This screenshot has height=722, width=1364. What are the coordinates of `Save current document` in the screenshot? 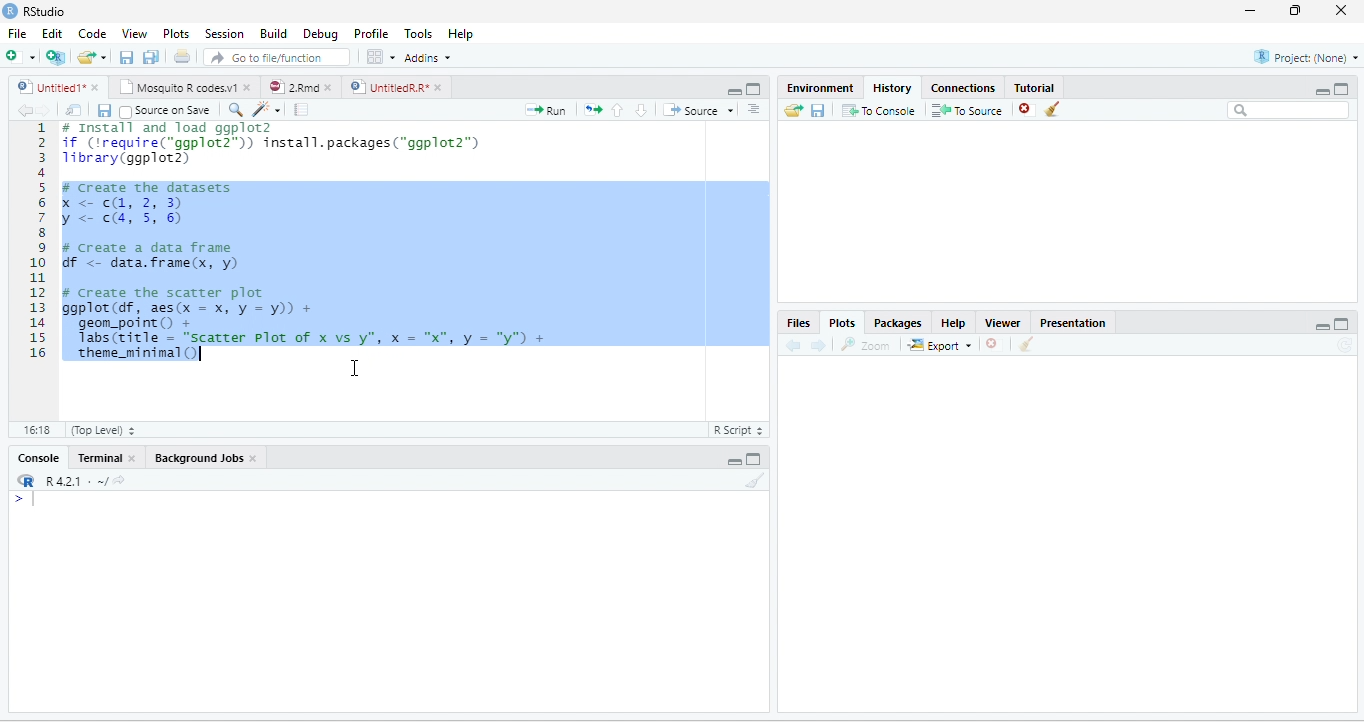 It's located at (127, 56).